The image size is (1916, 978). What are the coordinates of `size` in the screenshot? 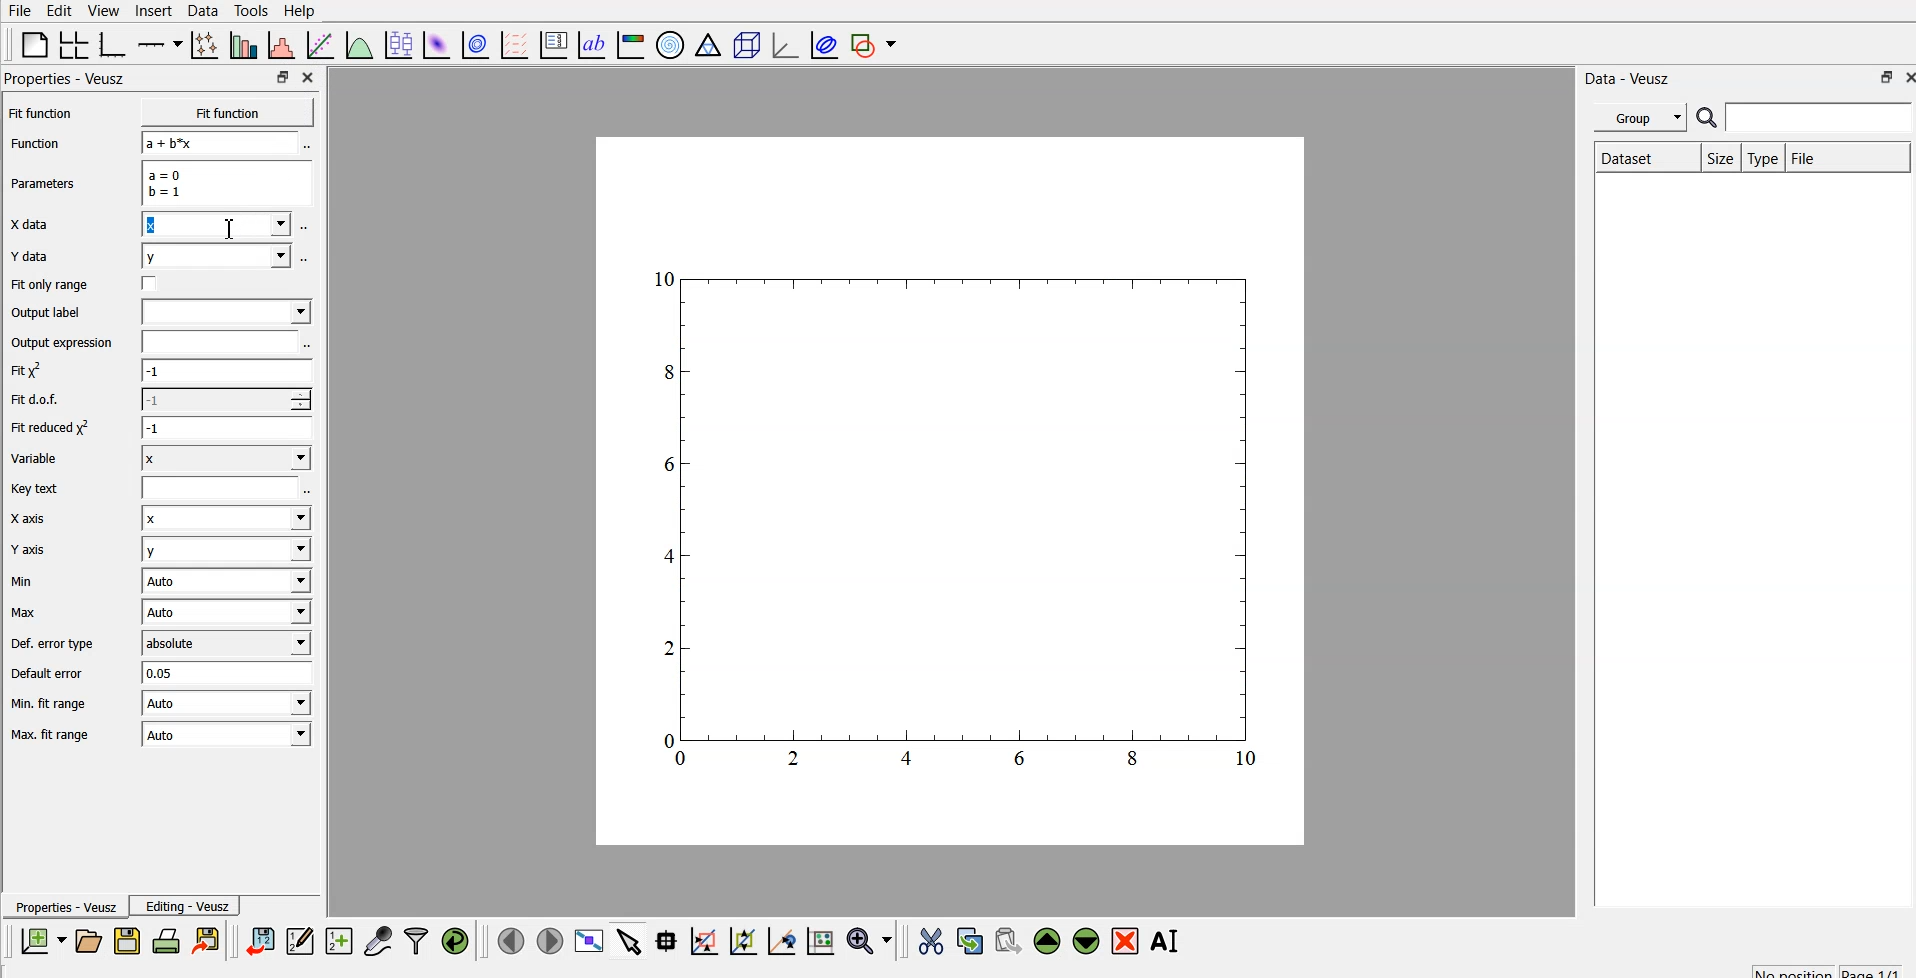 It's located at (1719, 157).